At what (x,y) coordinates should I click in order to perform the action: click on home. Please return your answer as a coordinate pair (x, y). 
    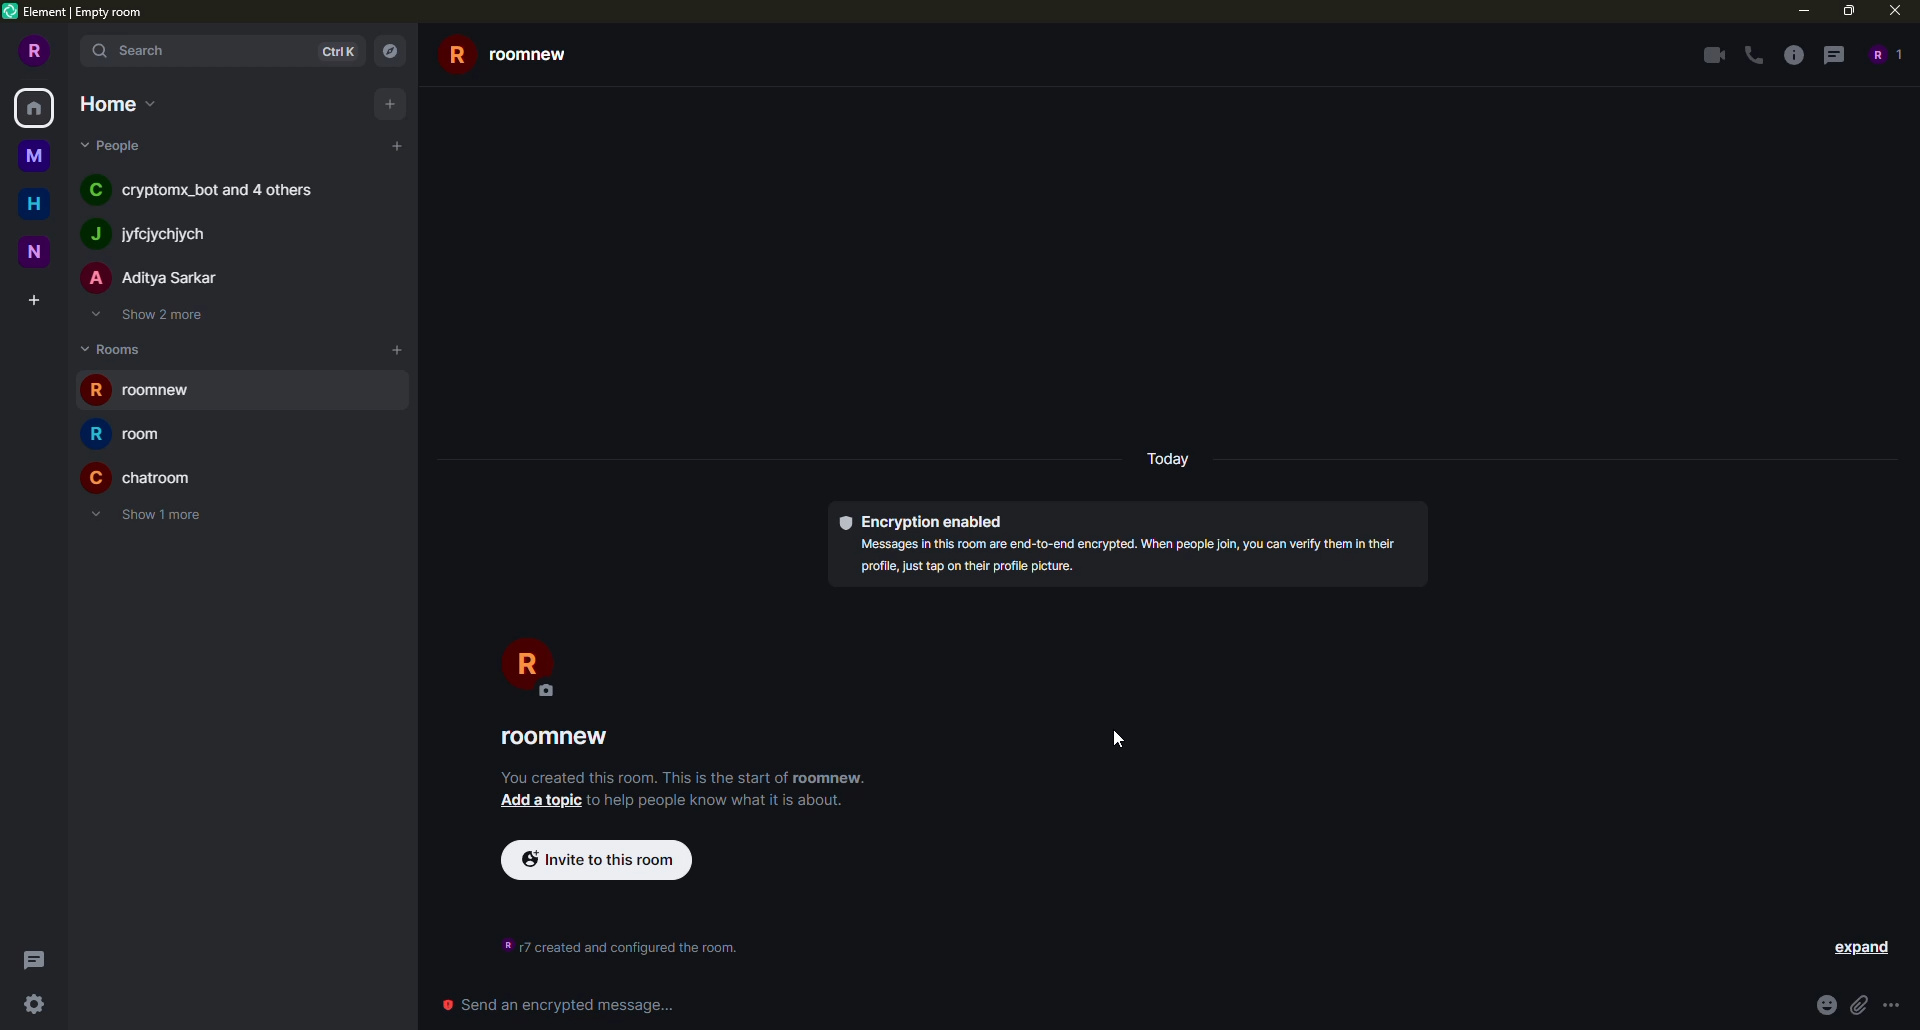
    Looking at the image, I should click on (117, 103).